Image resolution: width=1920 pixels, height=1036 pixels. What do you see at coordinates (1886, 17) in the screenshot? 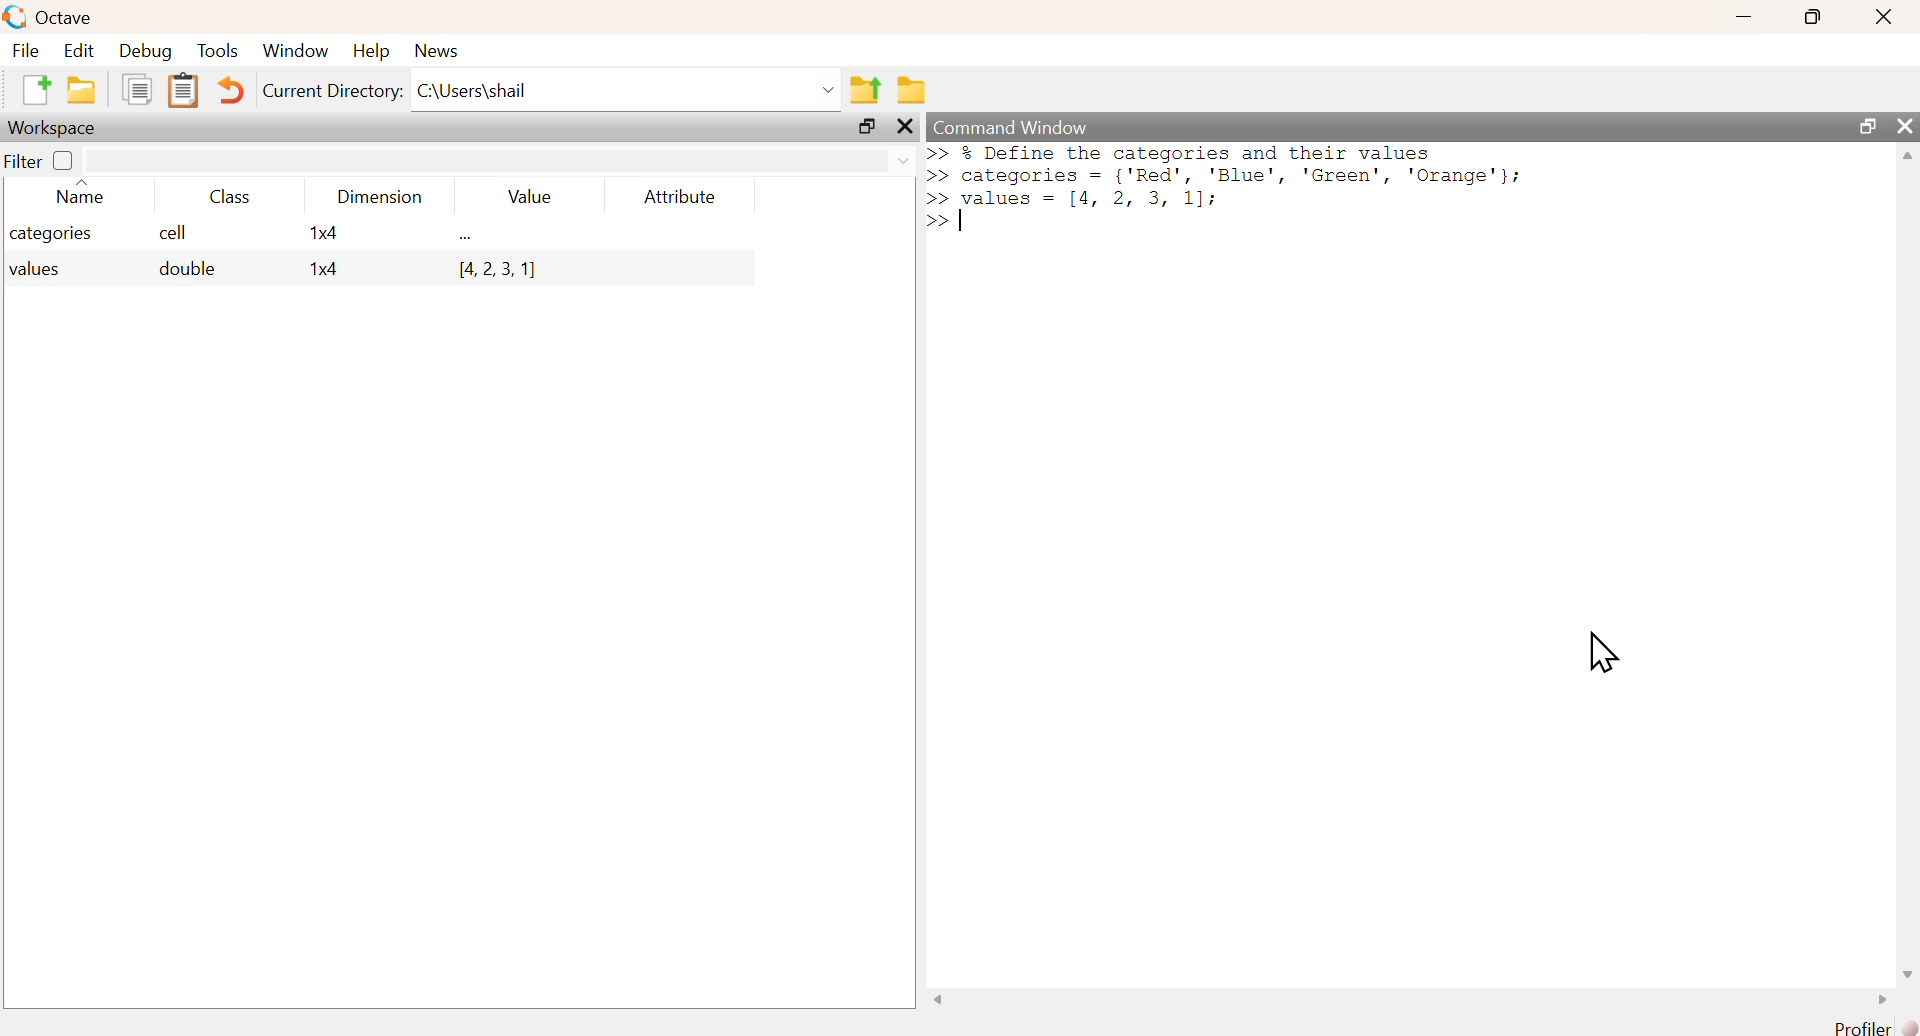
I see `close` at bounding box center [1886, 17].